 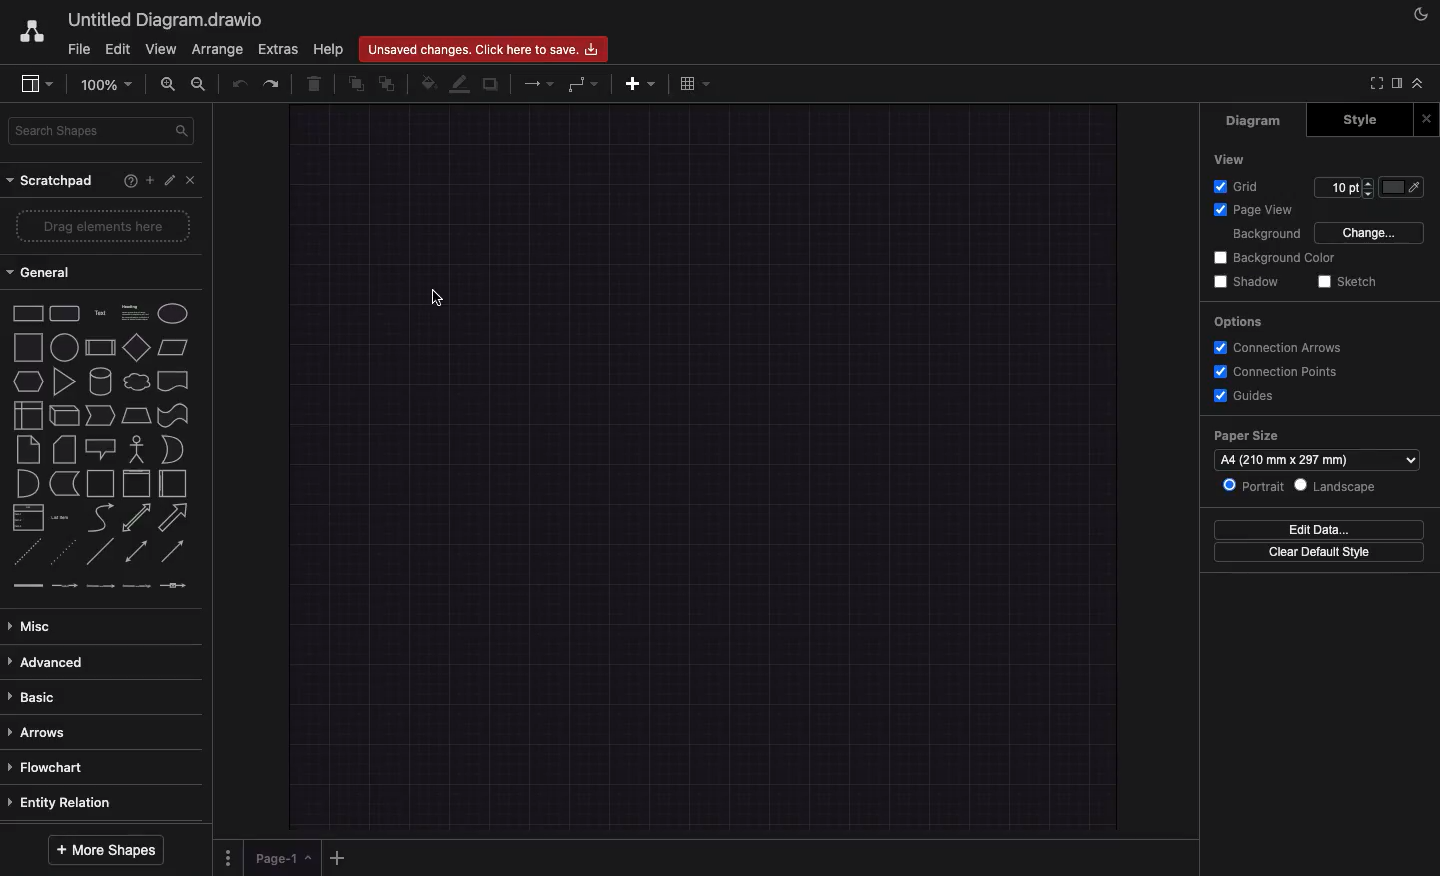 I want to click on document, so click(x=173, y=383).